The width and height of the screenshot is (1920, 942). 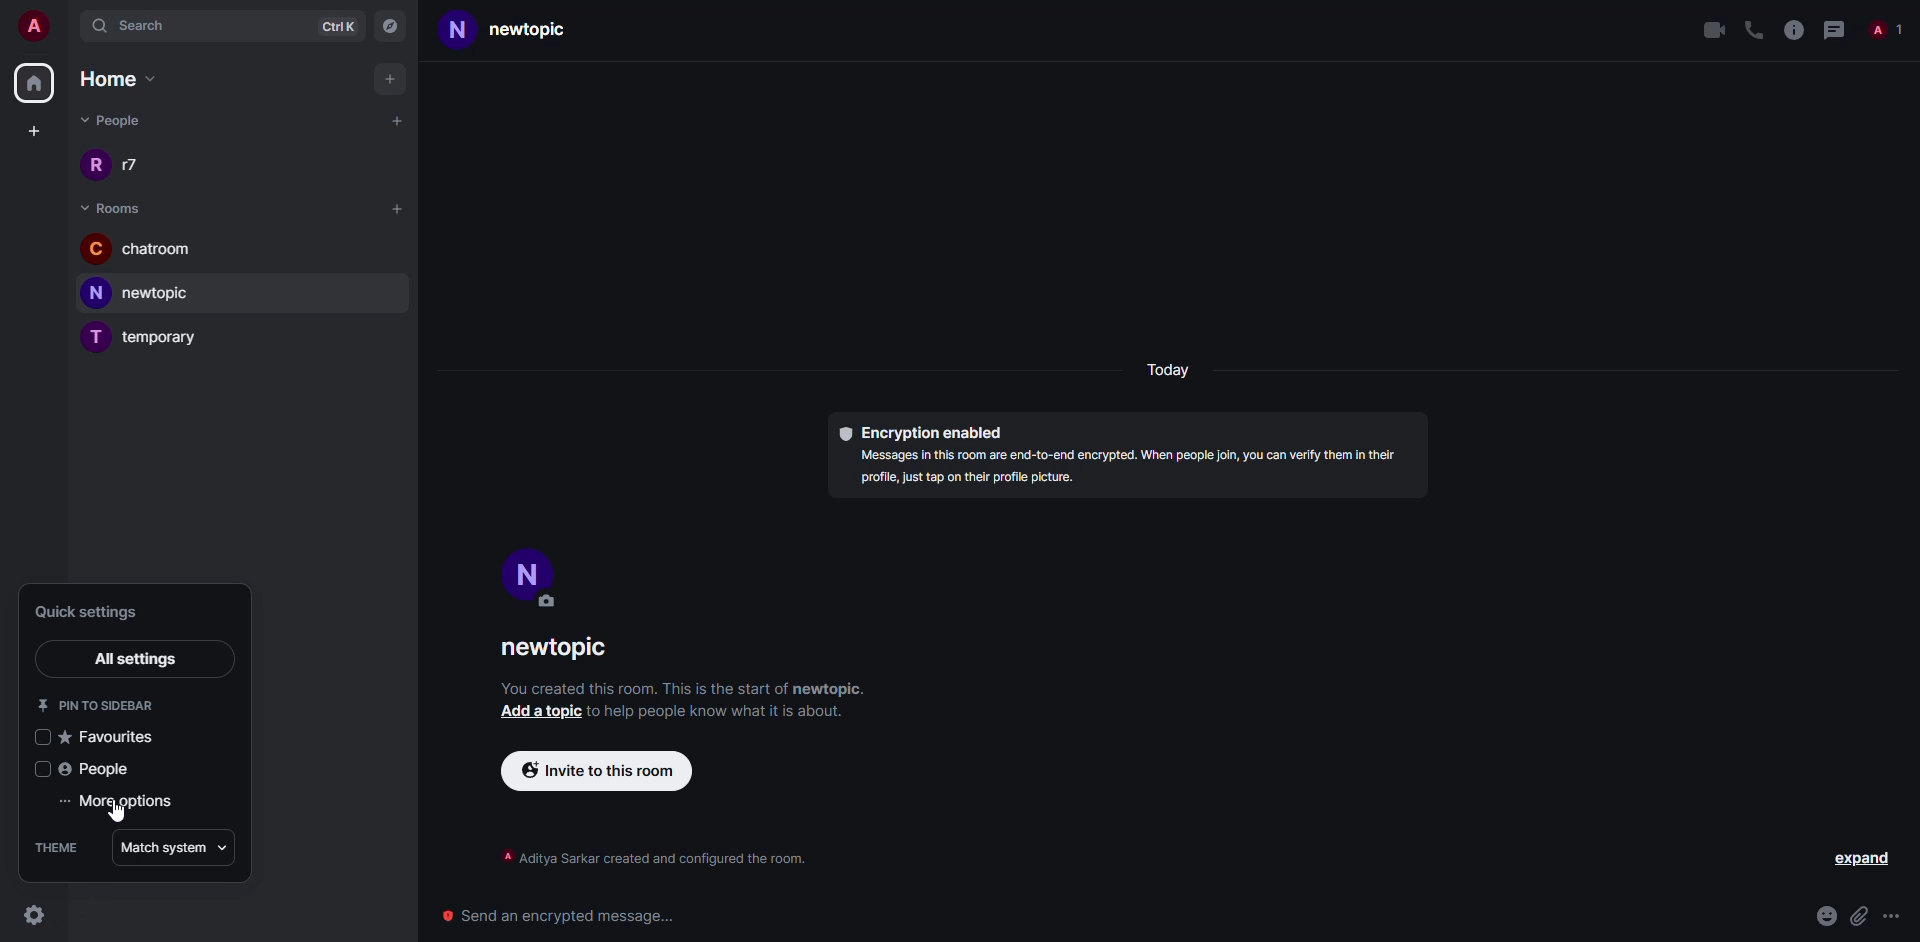 I want to click on quick settings, so click(x=93, y=611).